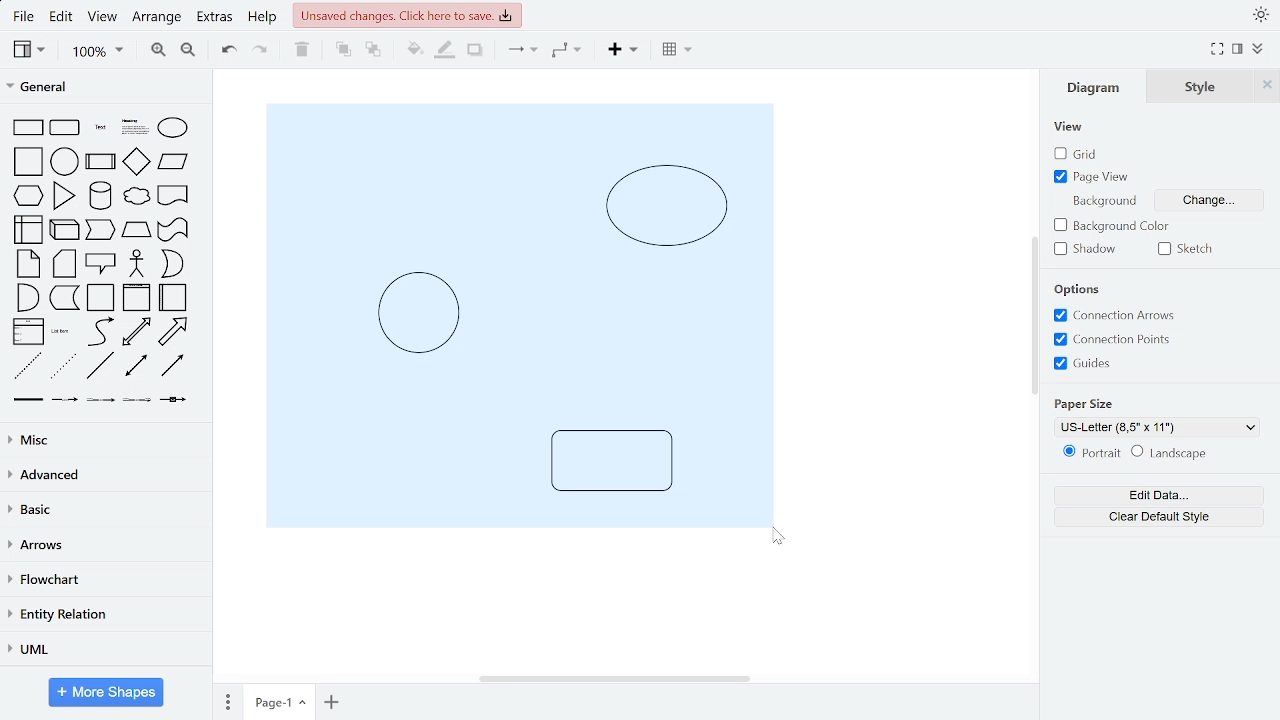  Describe the element at coordinates (27, 366) in the screenshot. I see `dashed line` at that location.